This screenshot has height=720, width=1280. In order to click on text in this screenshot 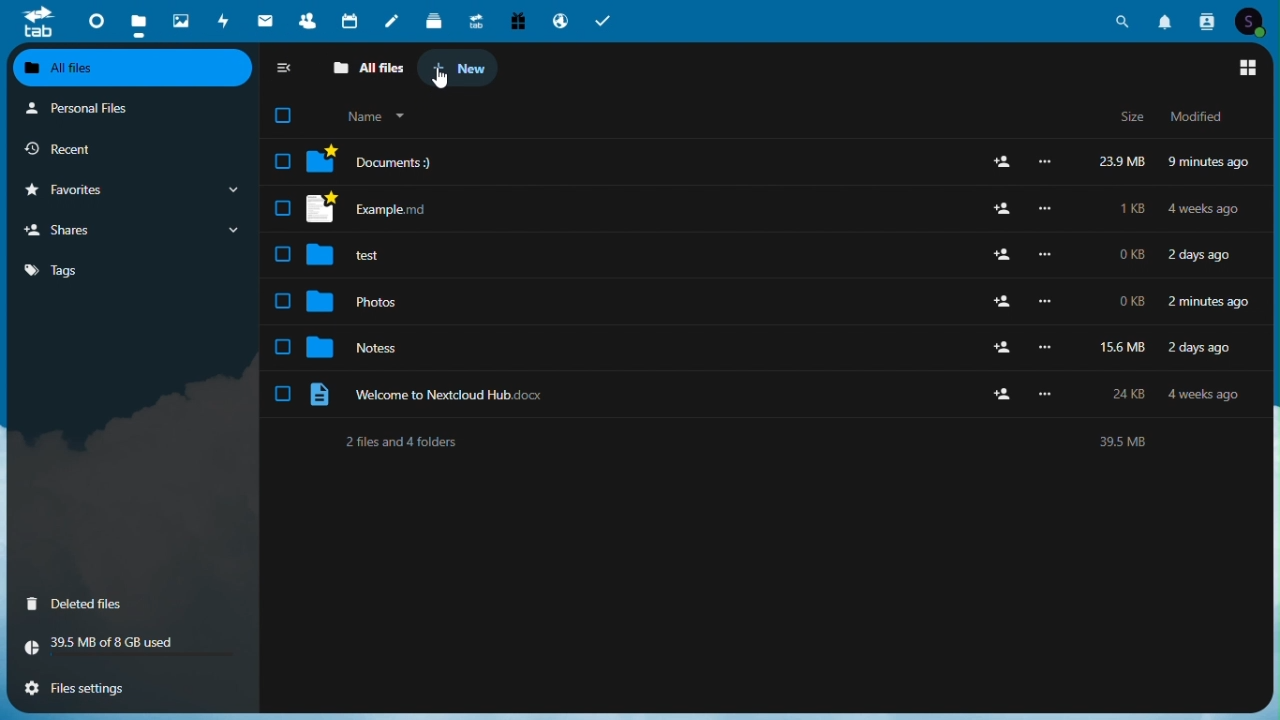, I will do `click(751, 438)`.